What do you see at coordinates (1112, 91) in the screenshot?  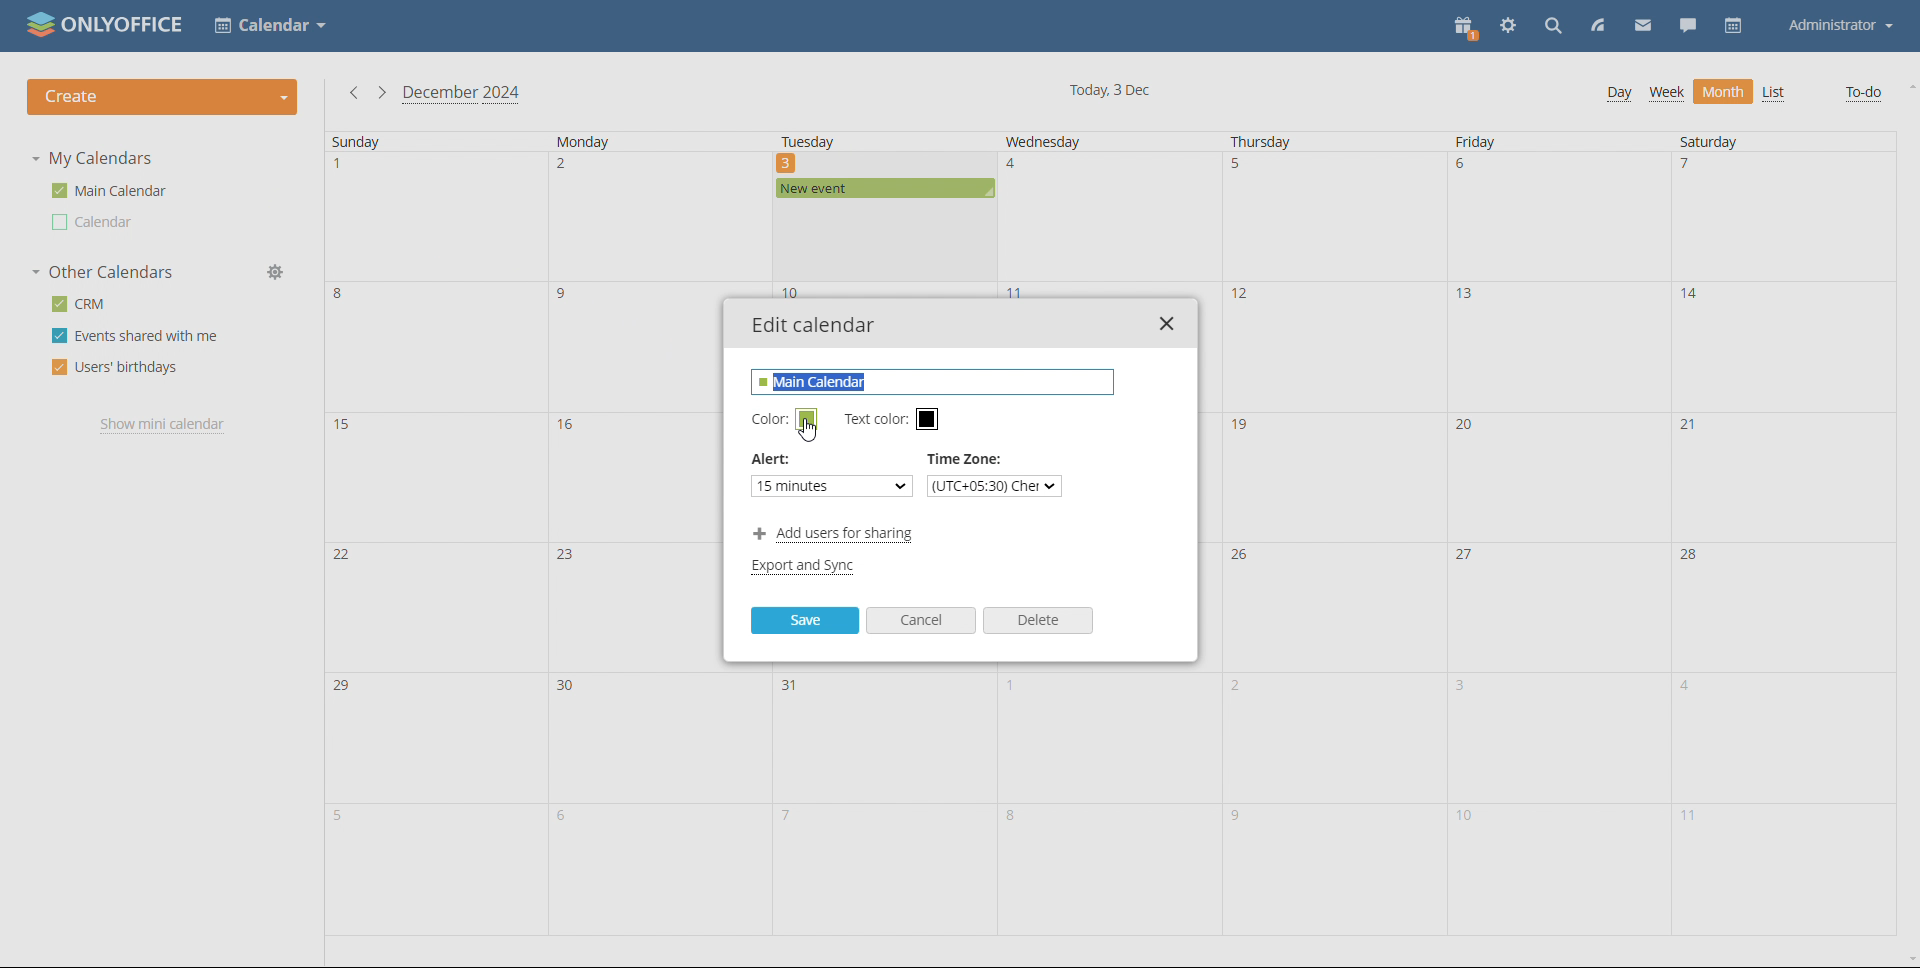 I see `current date` at bounding box center [1112, 91].